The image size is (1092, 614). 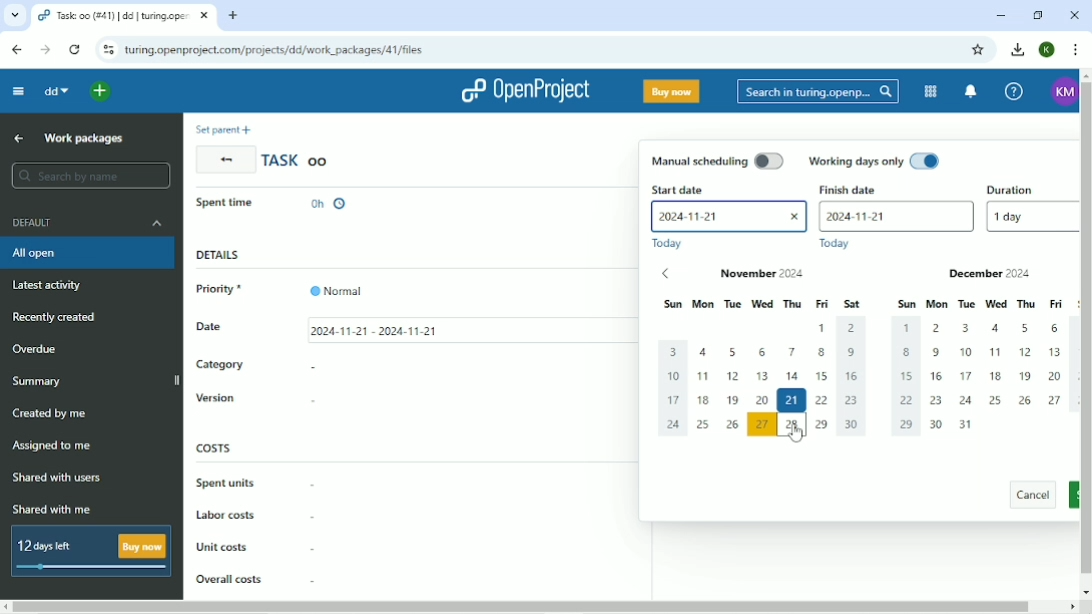 I want to click on Working days only, so click(x=876, y=160).